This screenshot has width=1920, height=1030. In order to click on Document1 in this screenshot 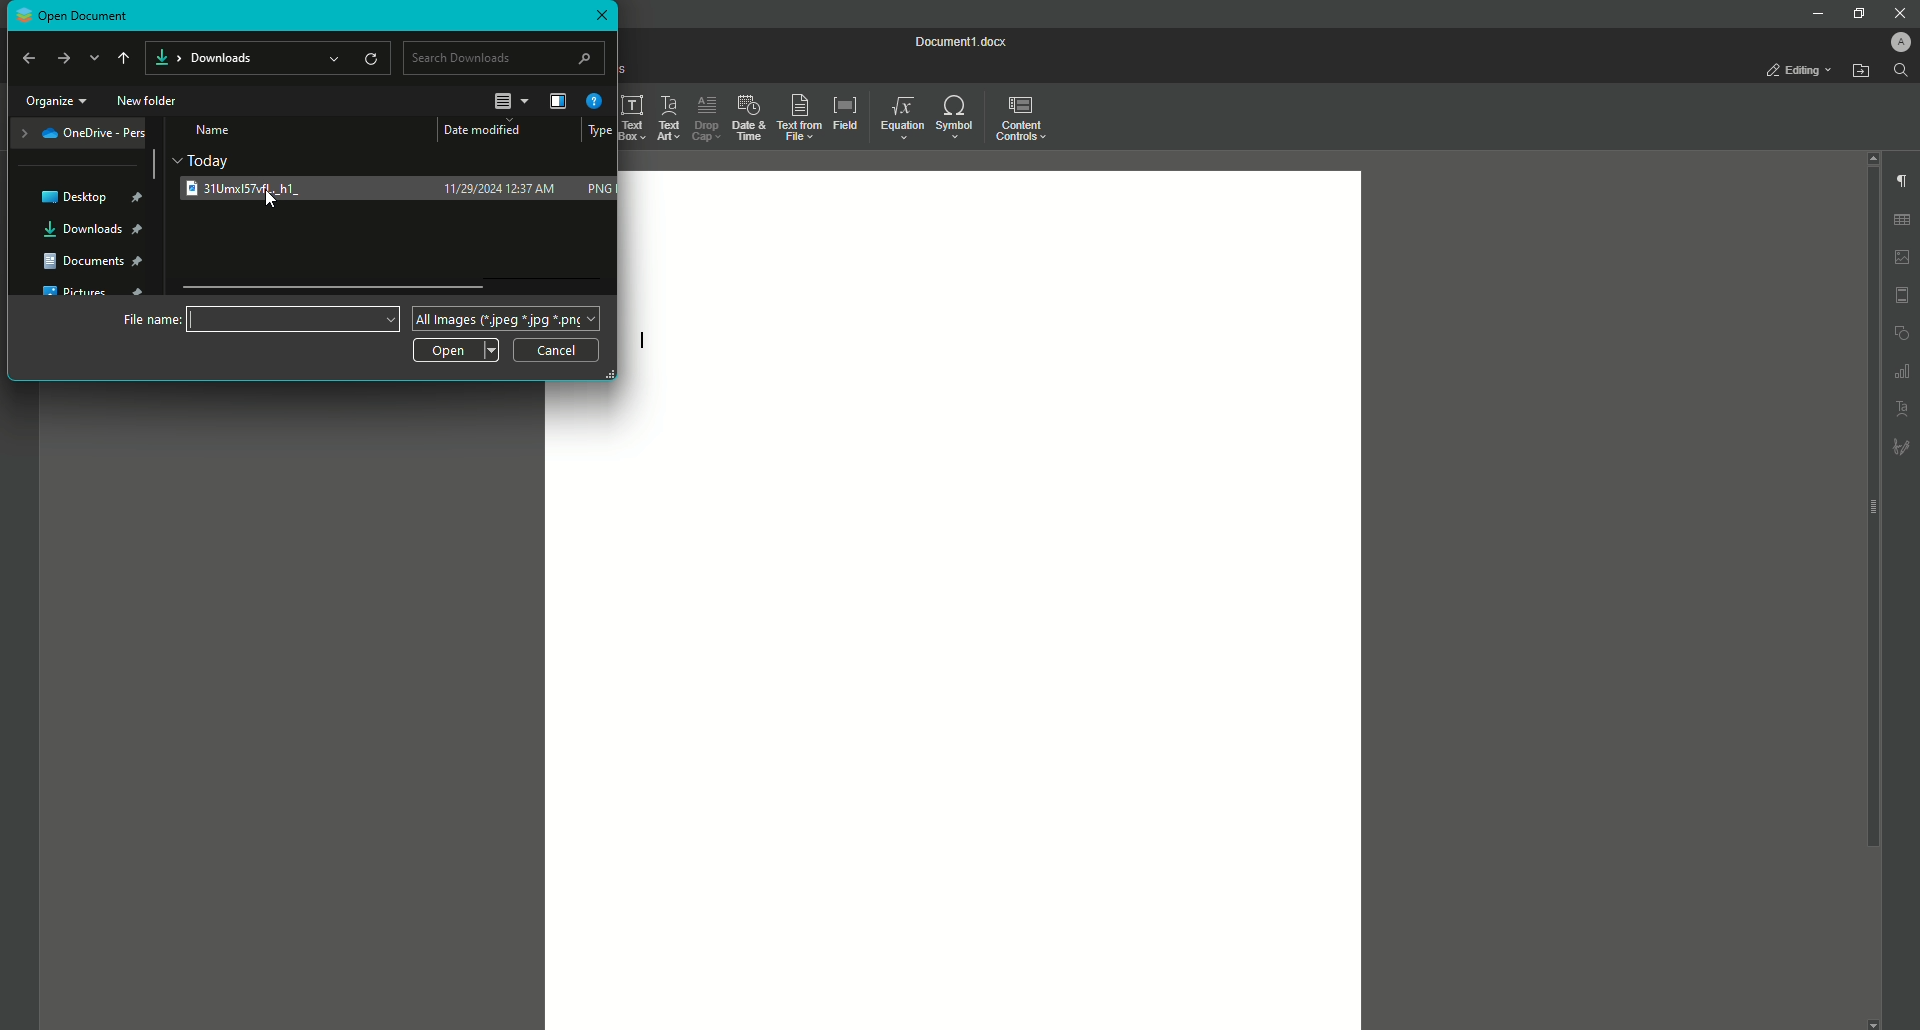, I will do `click(961, 41)`.